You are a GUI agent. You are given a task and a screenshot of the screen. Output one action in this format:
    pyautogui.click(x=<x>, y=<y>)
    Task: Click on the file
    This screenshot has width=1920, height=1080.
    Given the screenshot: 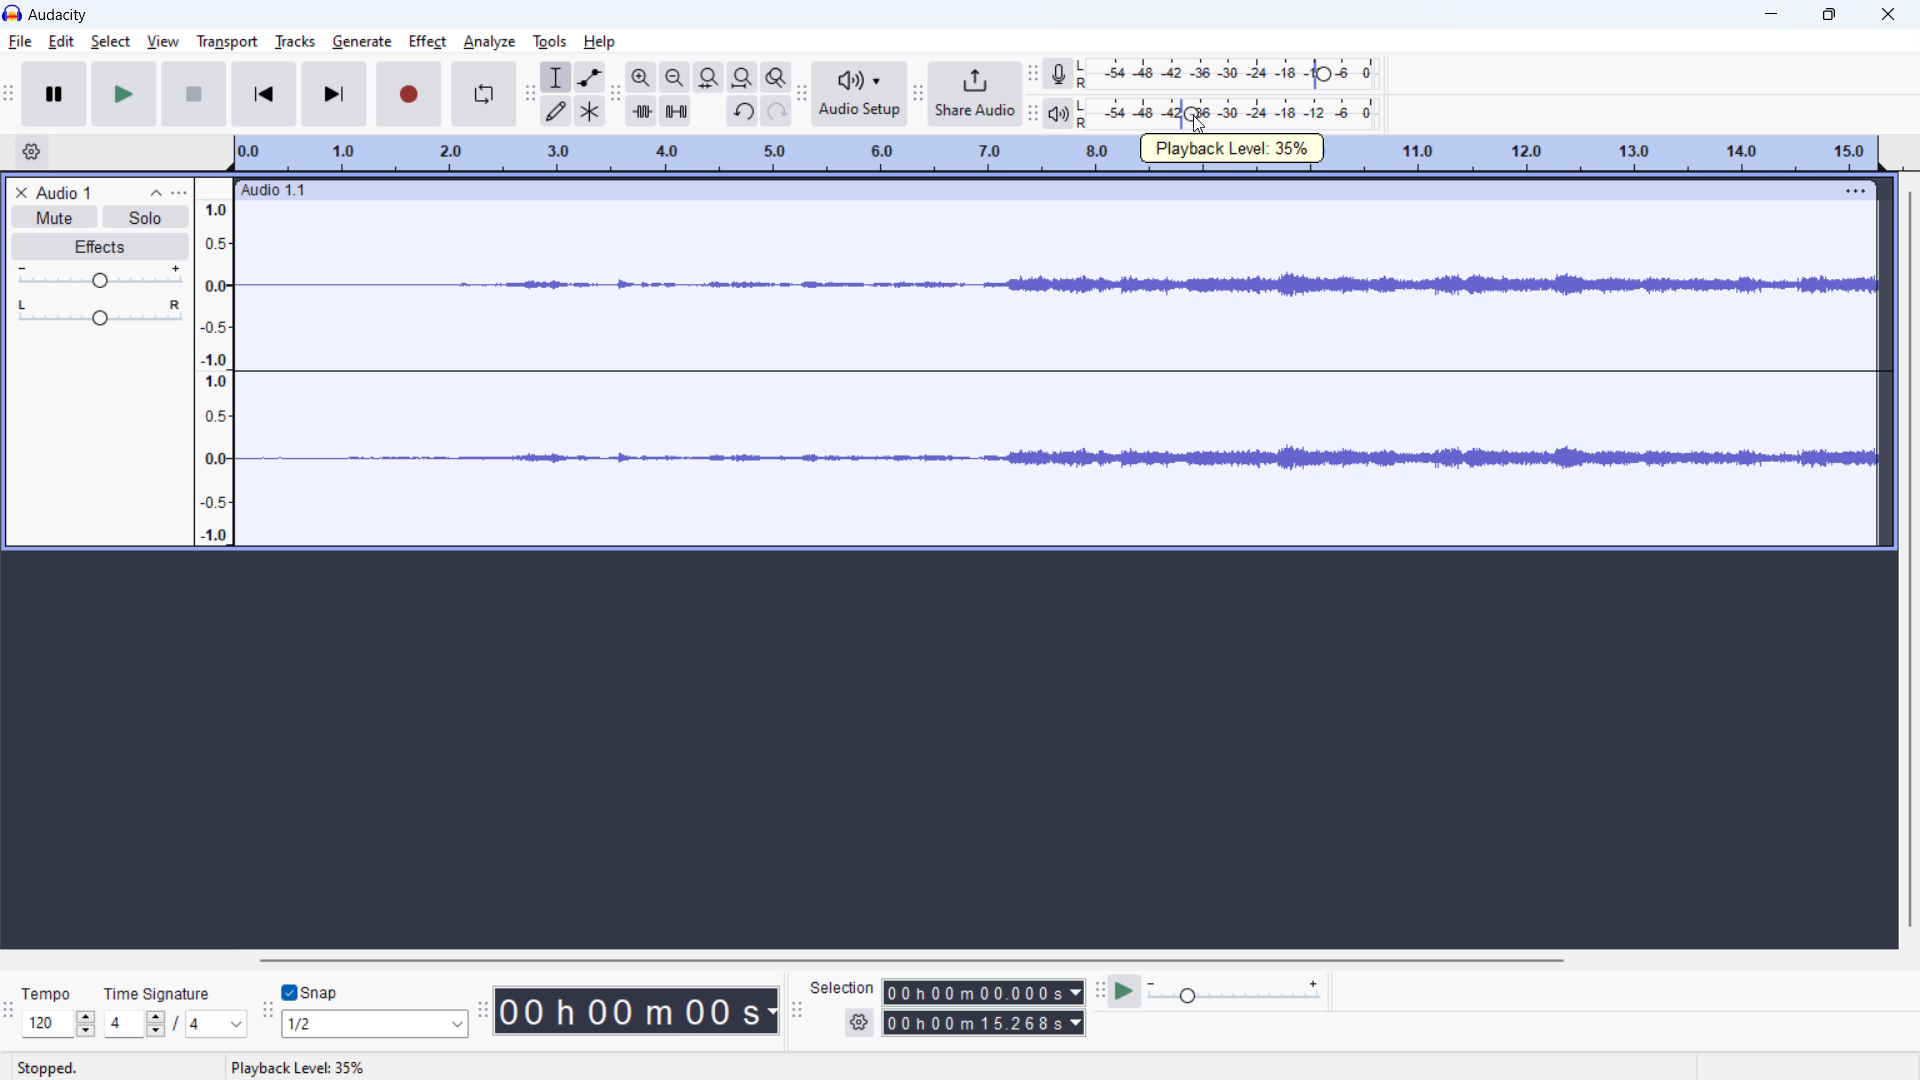 What is the action you would take?
    pyautogui.click(x=20, y=41)
    